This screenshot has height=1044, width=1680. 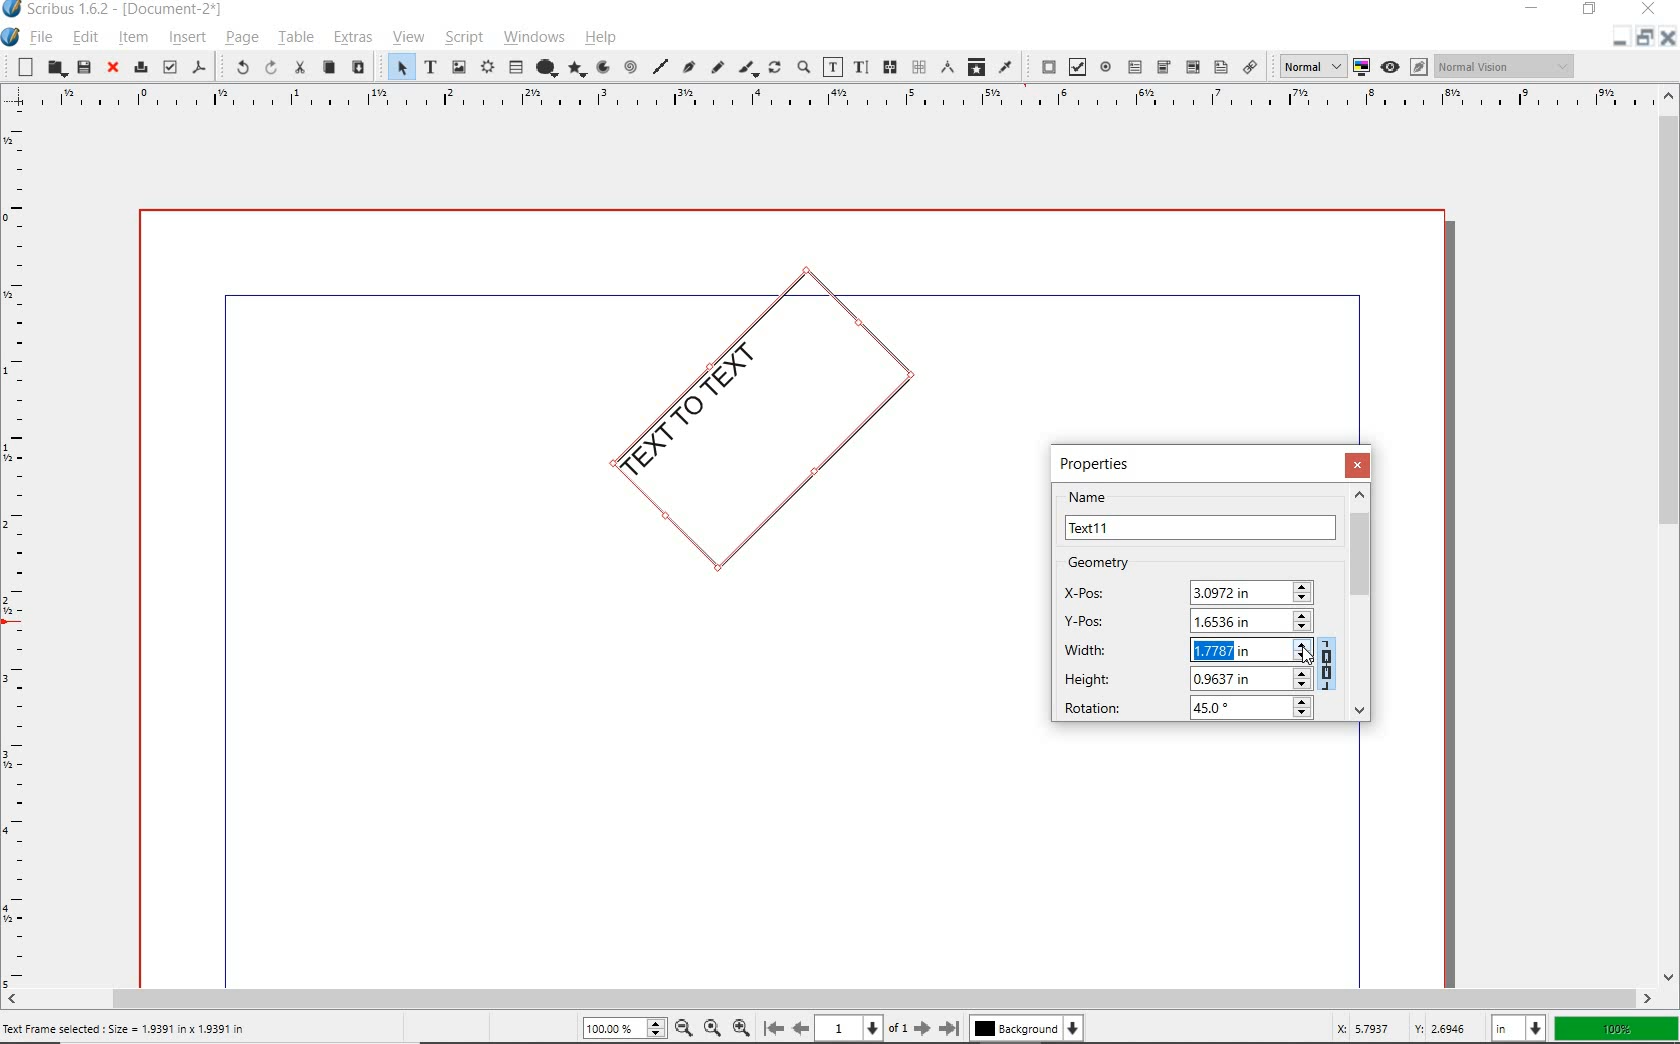 I want to click on move to previous, so click(x=800, y=1029).